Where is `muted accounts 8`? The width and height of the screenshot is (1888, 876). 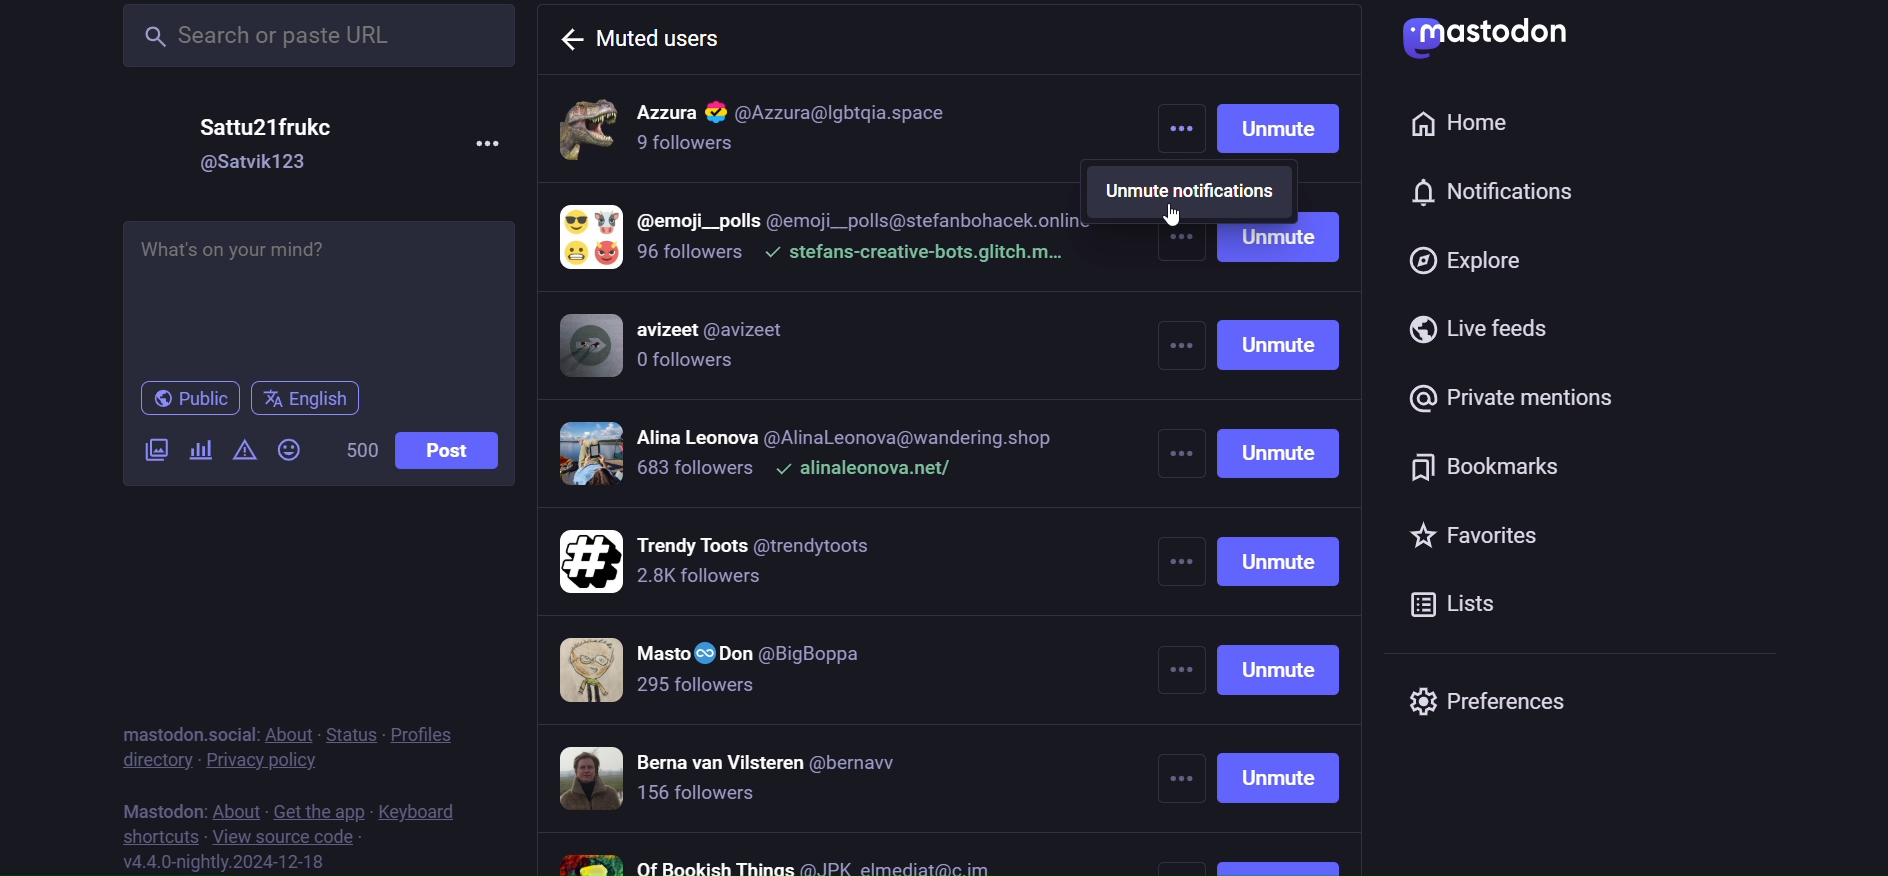 muted accounts 8 is located at coordinates (787, 860).